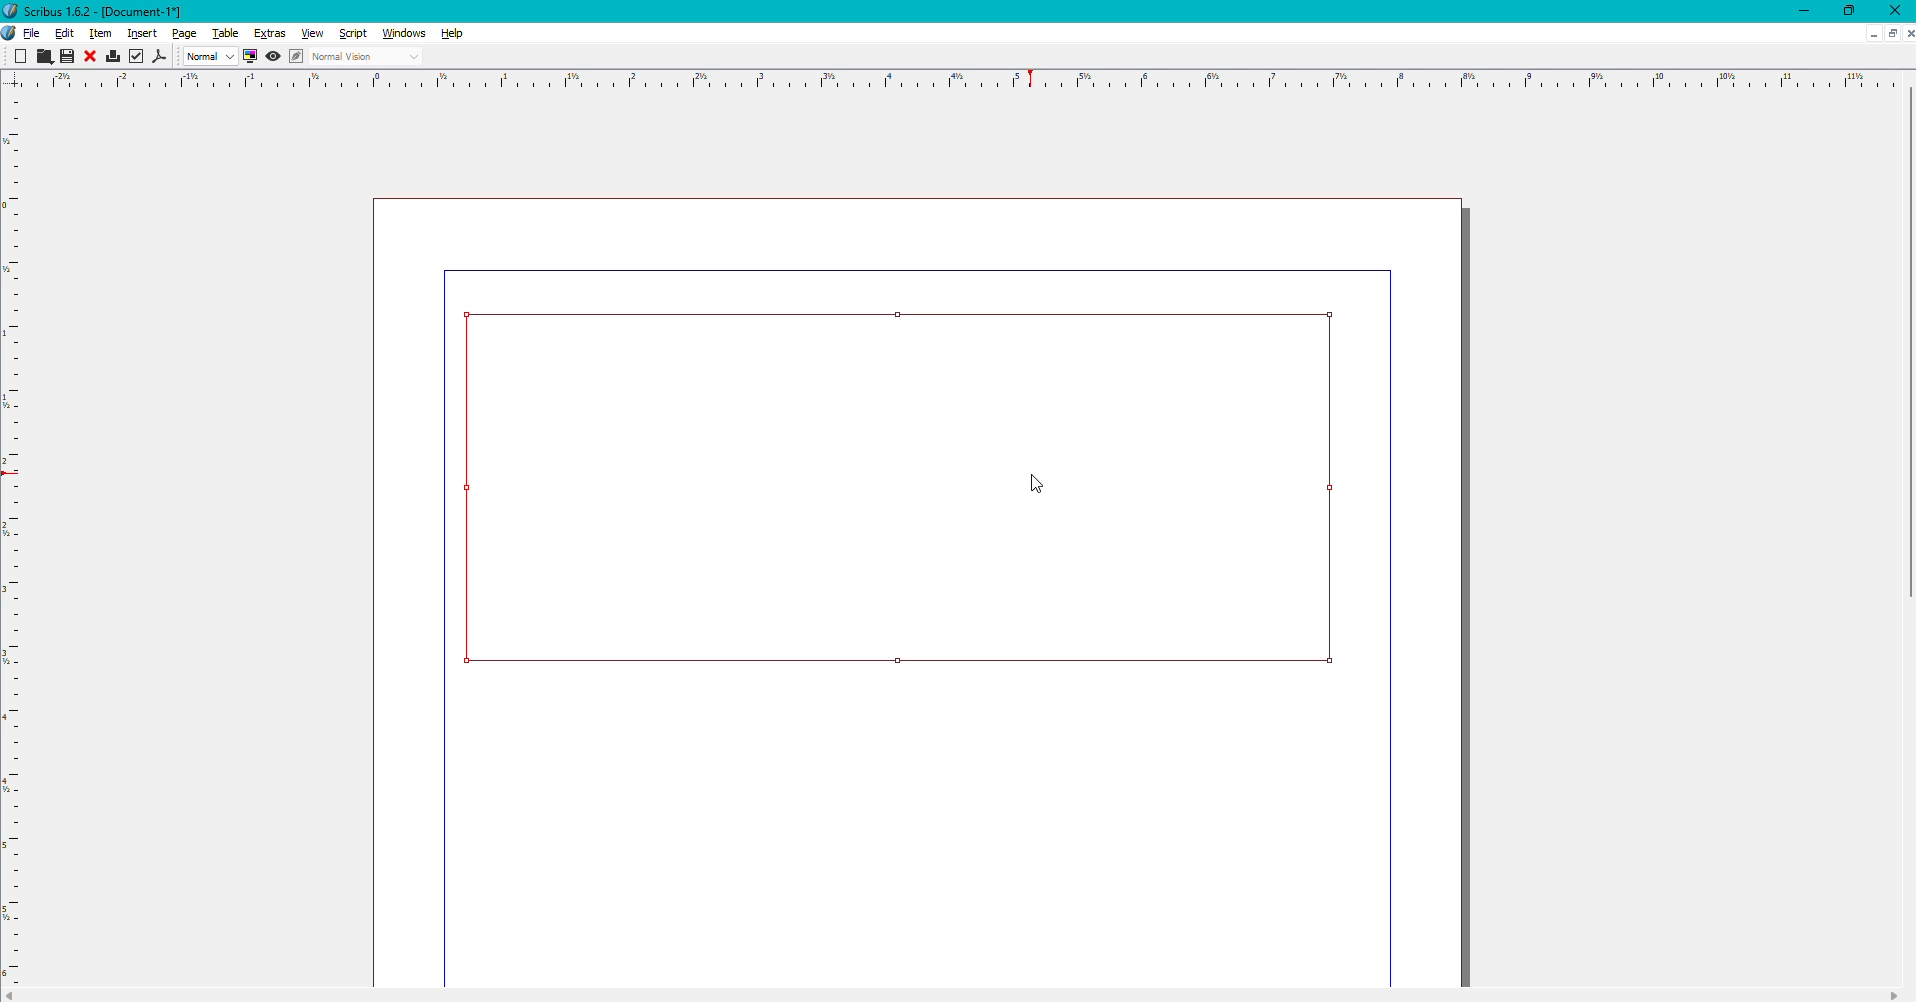 The width and height of the screenshot is (1916, 1002). I want to click on scale, so click(13, 530).